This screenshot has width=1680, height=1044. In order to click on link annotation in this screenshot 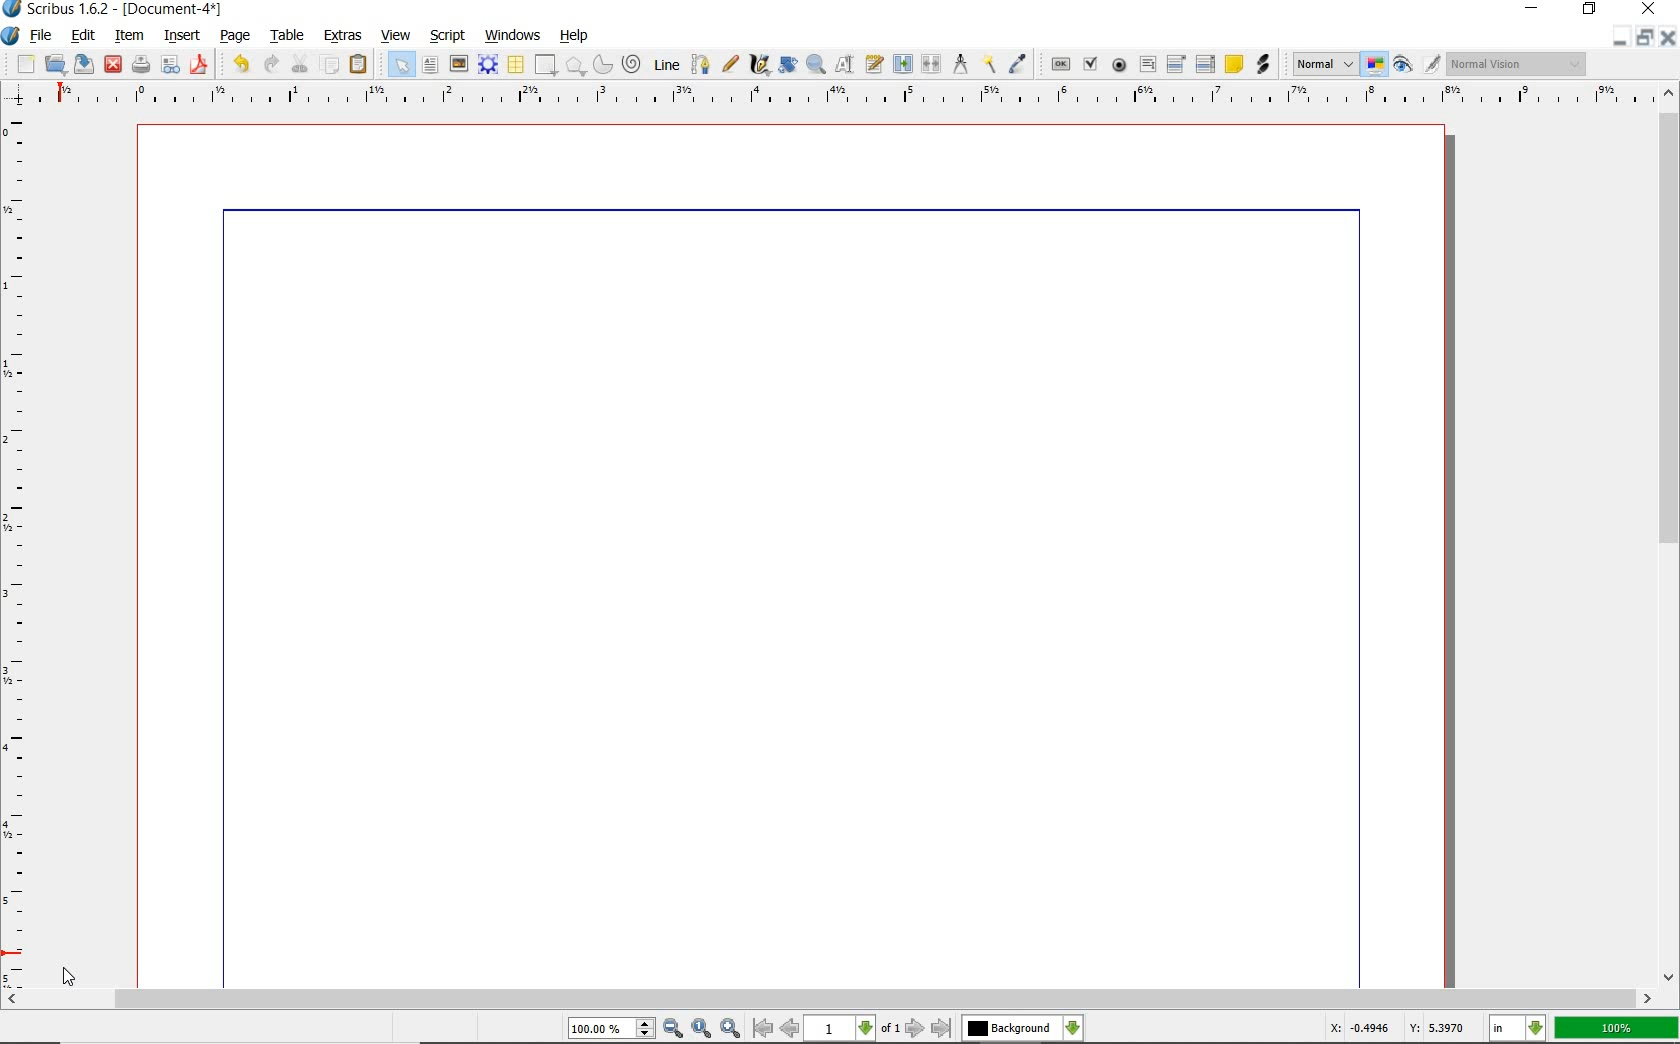, I will do `click(1263, 63)`.